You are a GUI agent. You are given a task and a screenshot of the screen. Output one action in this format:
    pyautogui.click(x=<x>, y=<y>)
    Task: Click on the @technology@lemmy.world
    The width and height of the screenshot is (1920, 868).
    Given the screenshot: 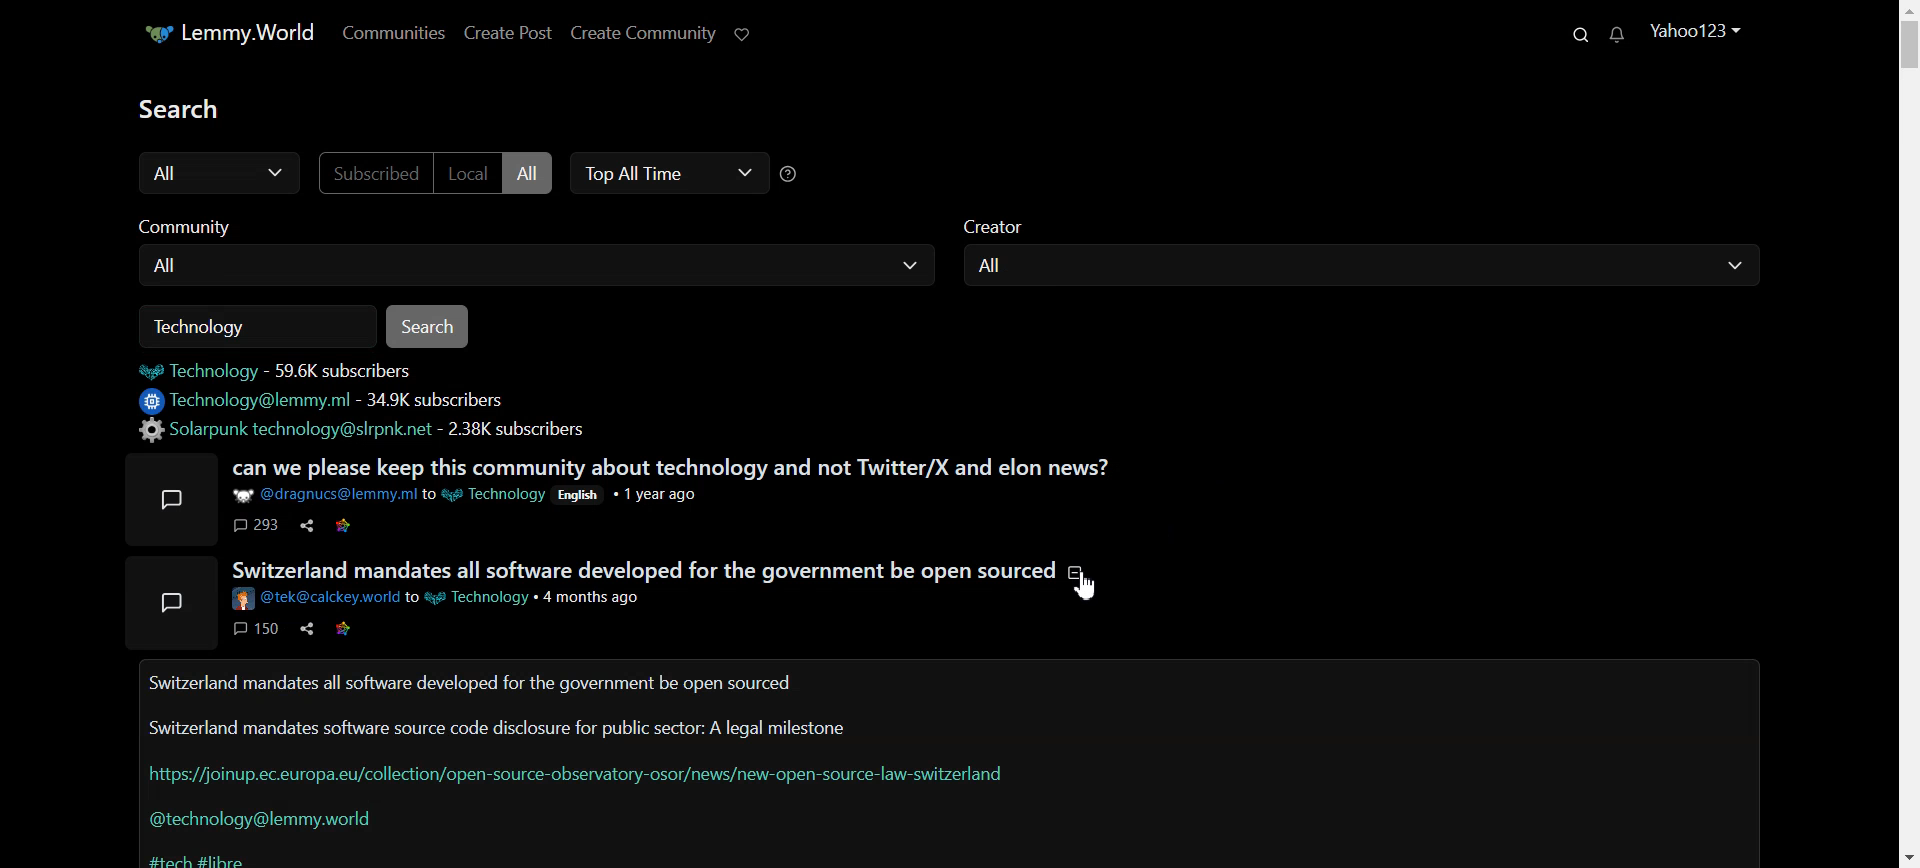 What is the action you would take?
    pyautogui.click(x=270, y=819)
    